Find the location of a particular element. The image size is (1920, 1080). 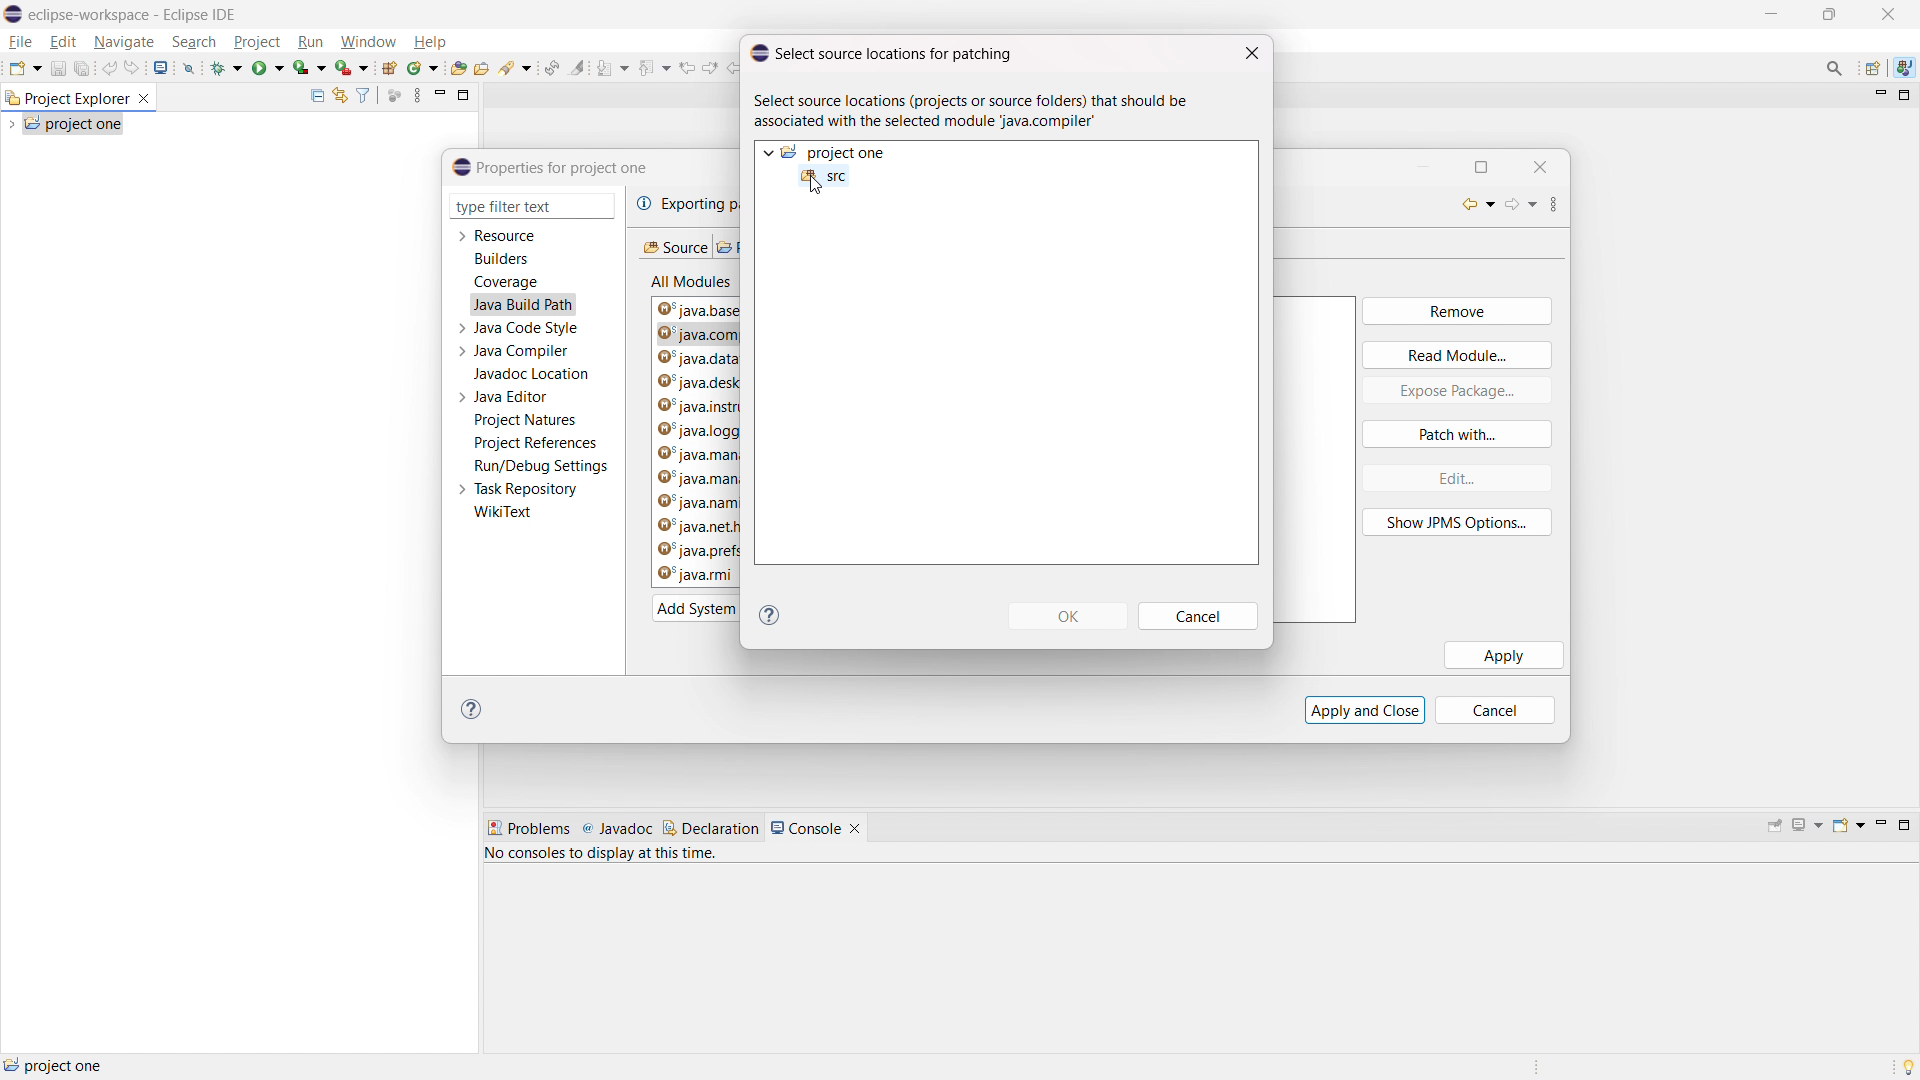

search is located at coordinates (516, 68).